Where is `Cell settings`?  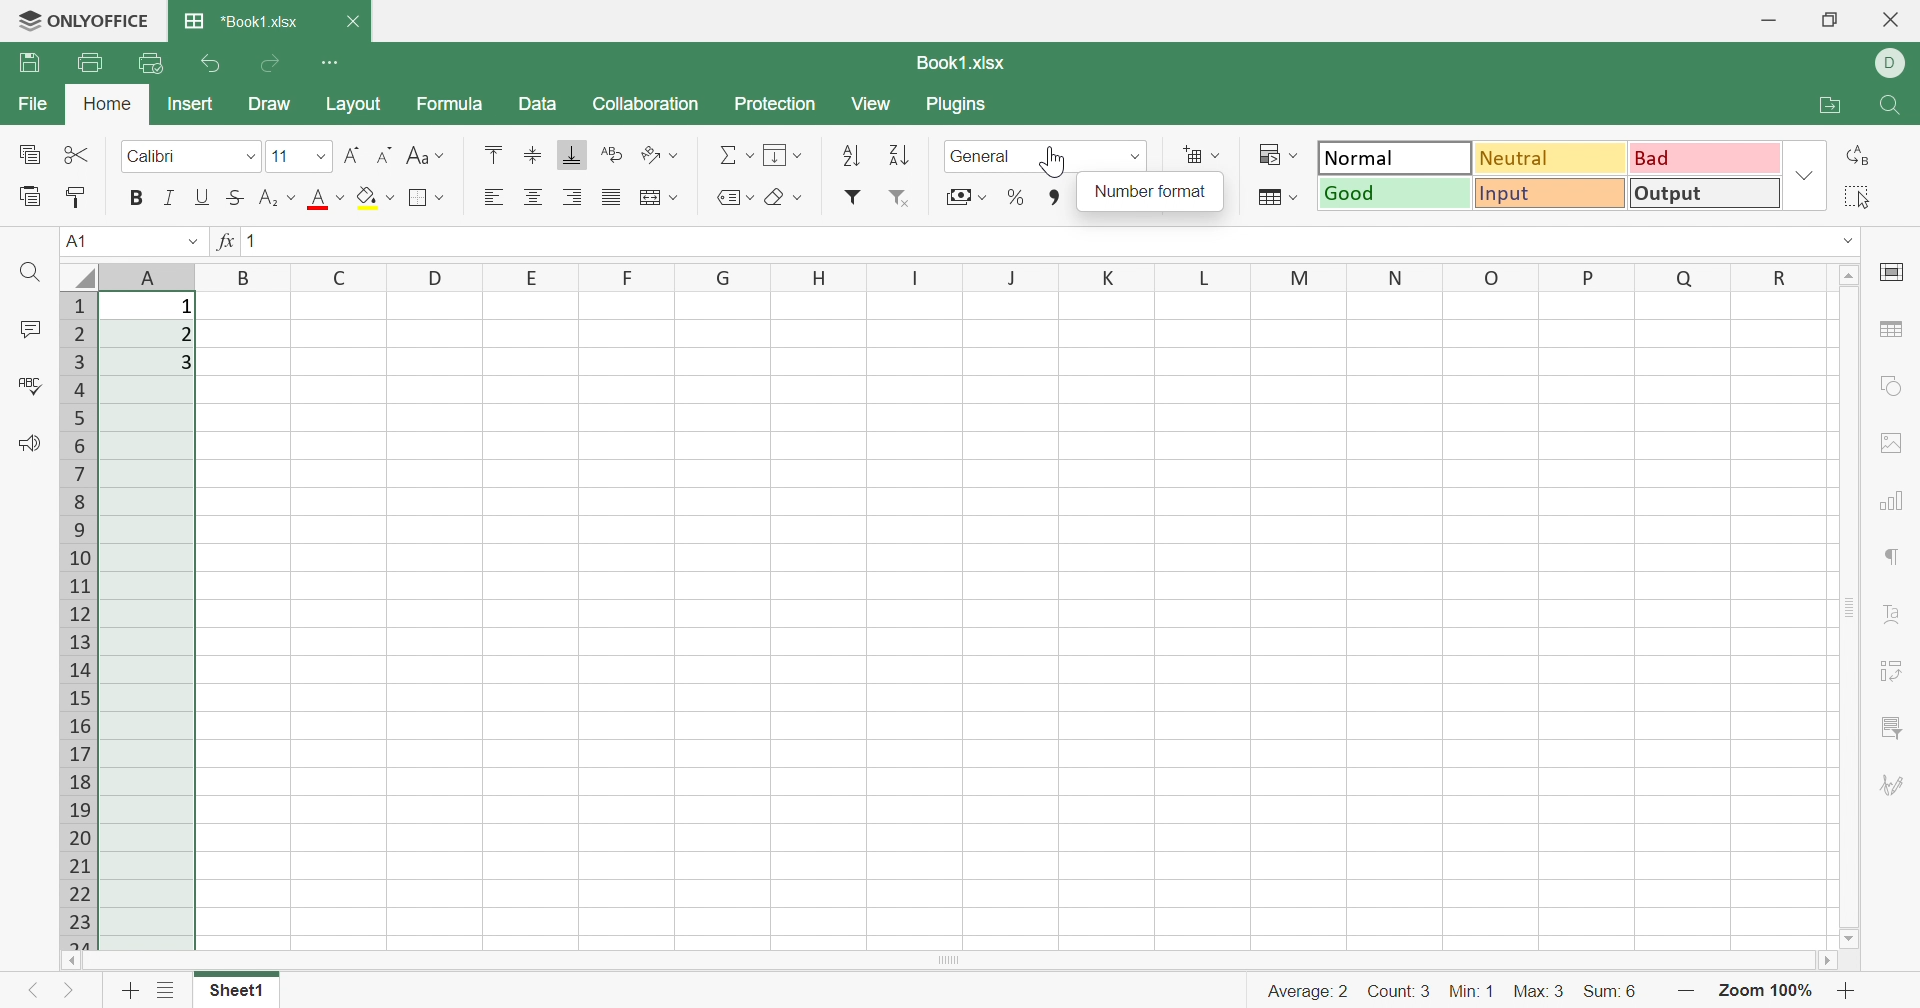 Cell settings is located at coordinates (1898, 271).